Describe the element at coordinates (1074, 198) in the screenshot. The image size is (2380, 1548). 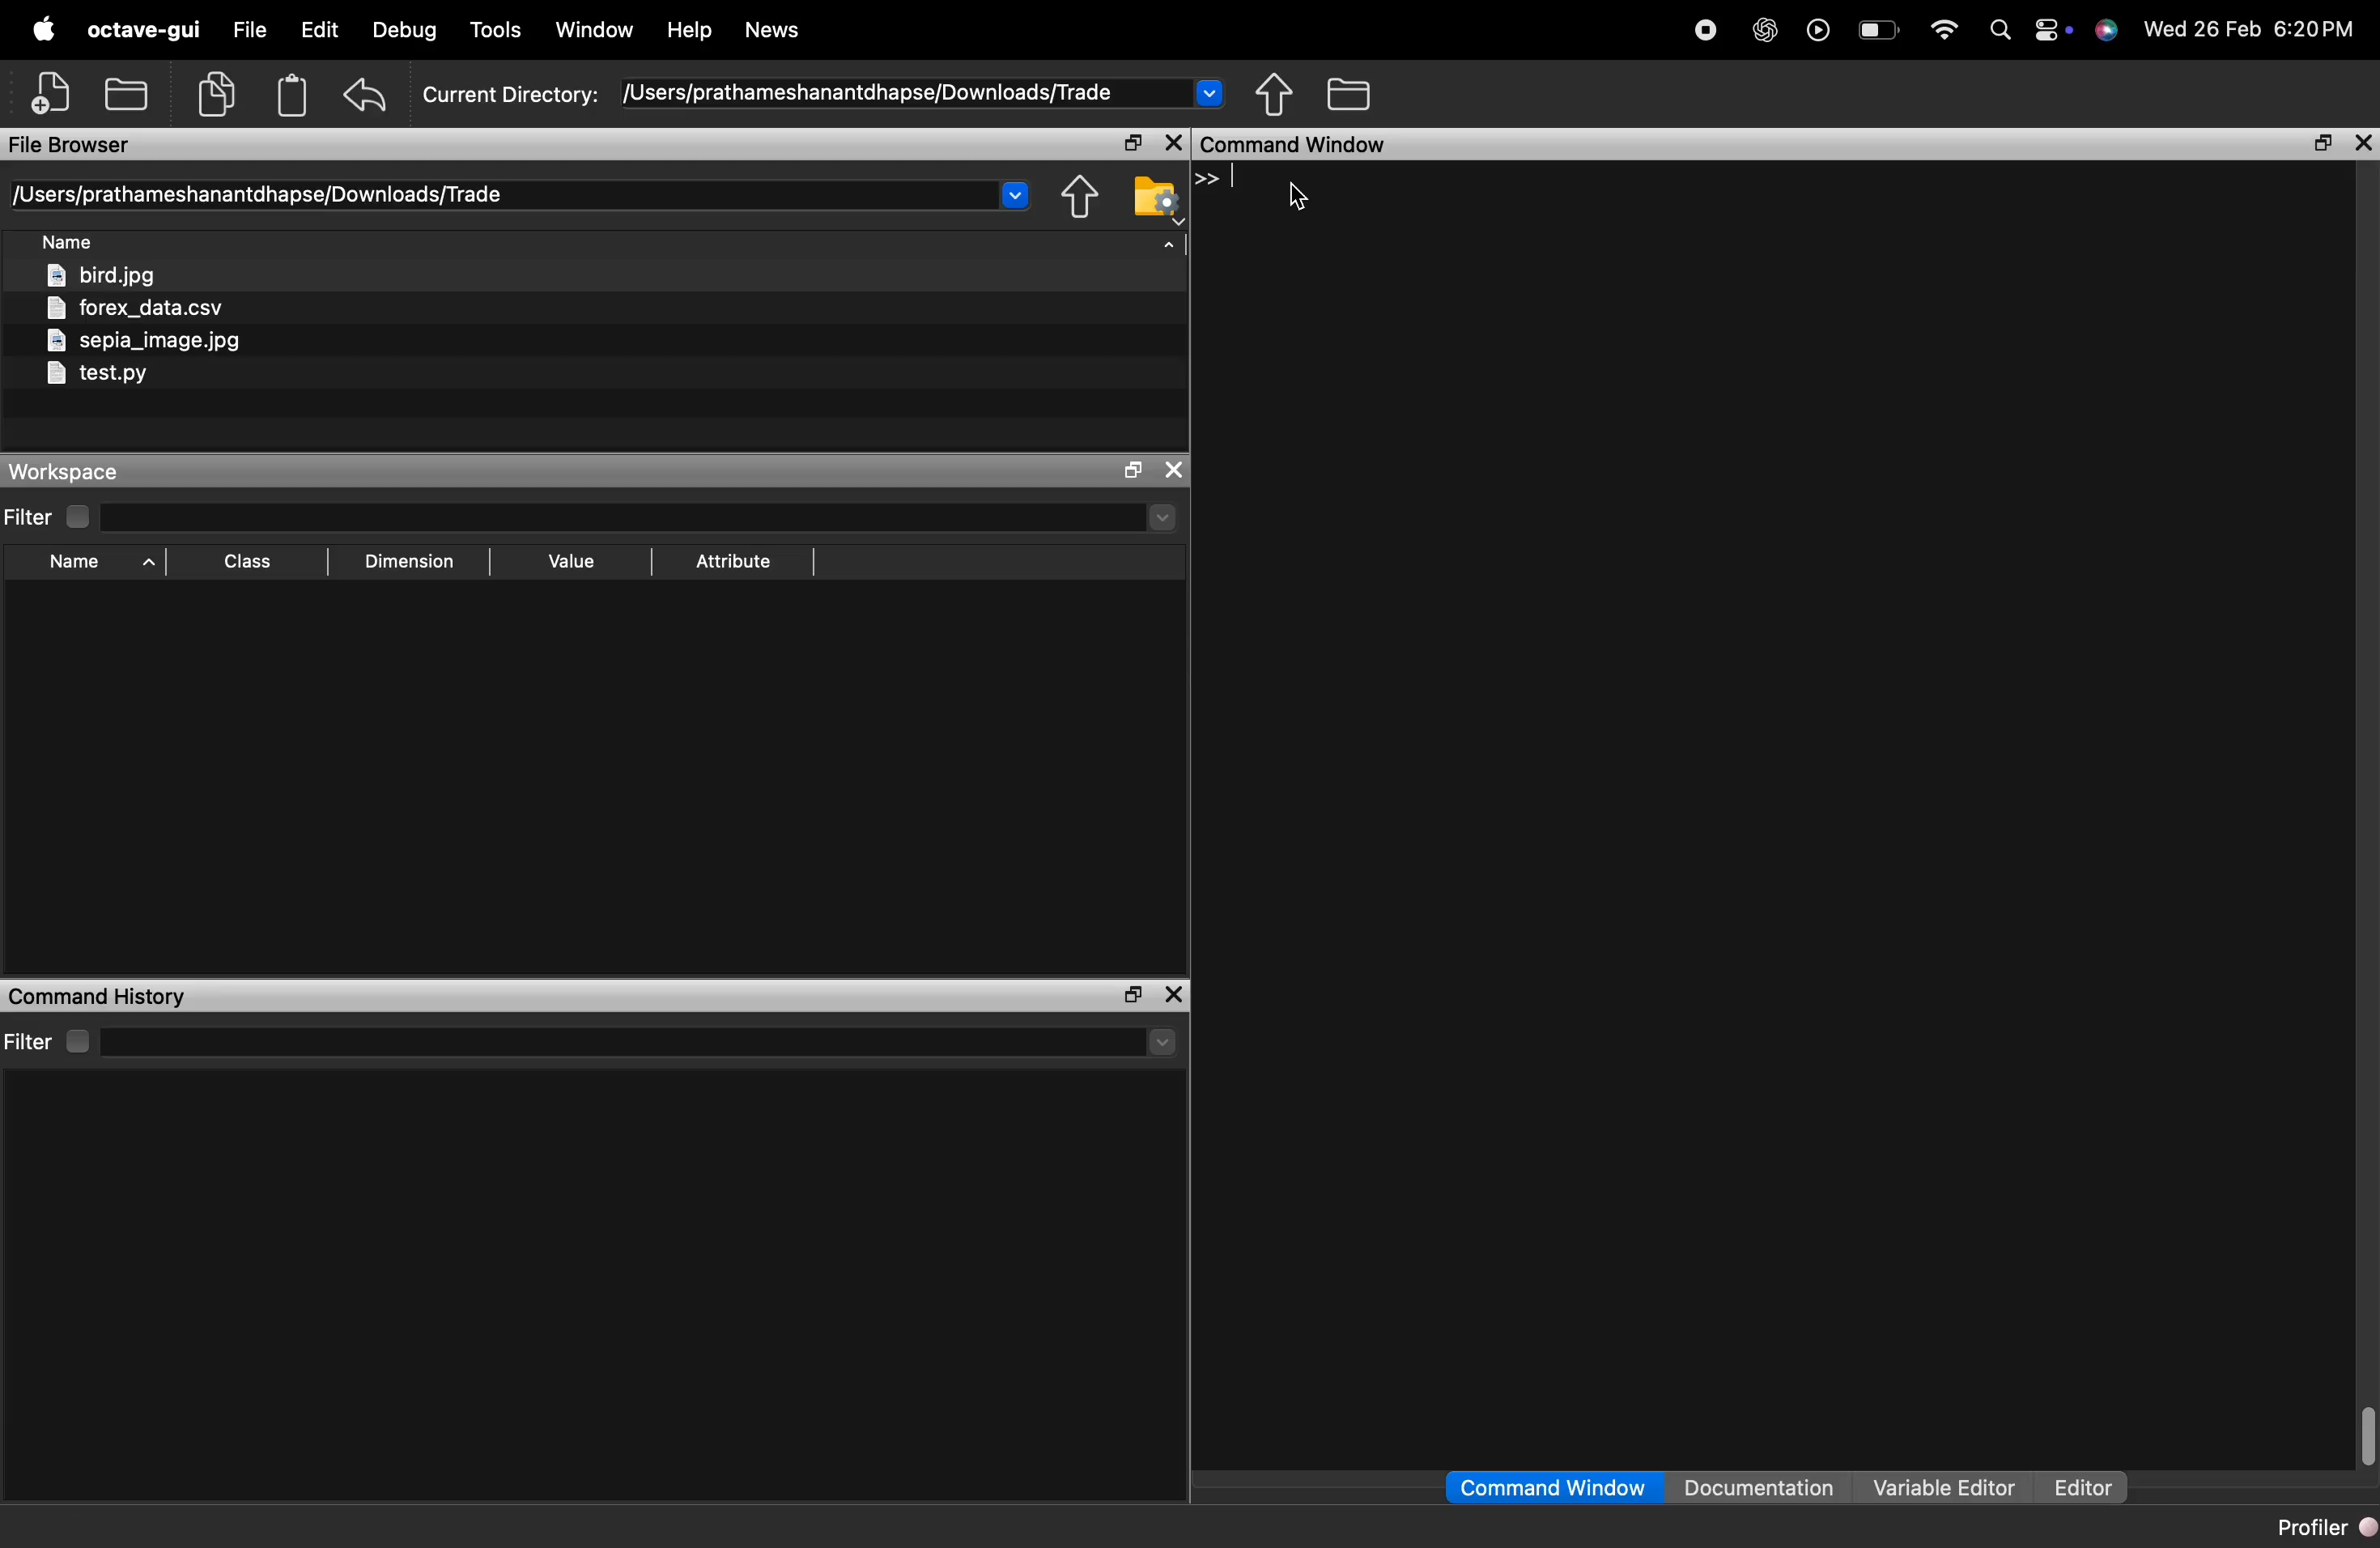
I see `Go back` at that location.